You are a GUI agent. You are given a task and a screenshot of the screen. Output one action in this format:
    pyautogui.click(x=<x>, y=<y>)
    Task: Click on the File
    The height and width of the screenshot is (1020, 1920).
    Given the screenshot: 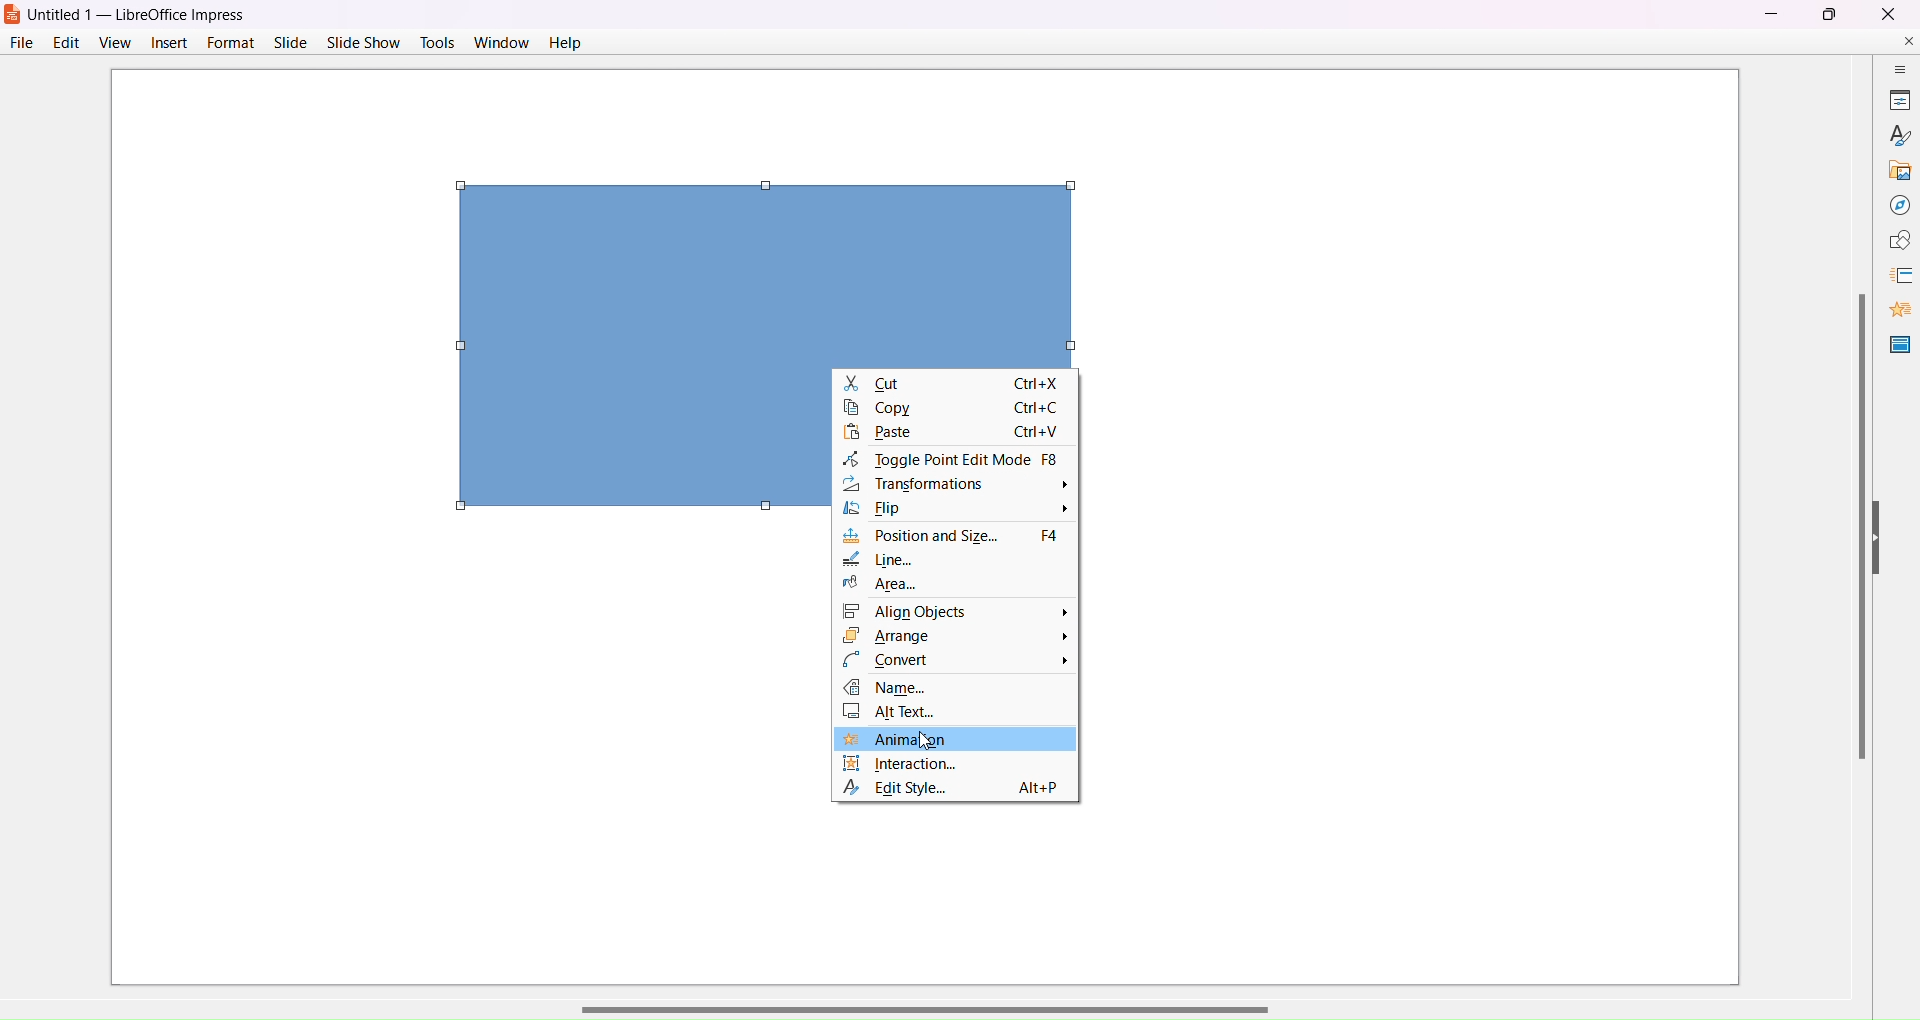 What is the action you would take?
    pyautogui.click(x=20, y=42)
    